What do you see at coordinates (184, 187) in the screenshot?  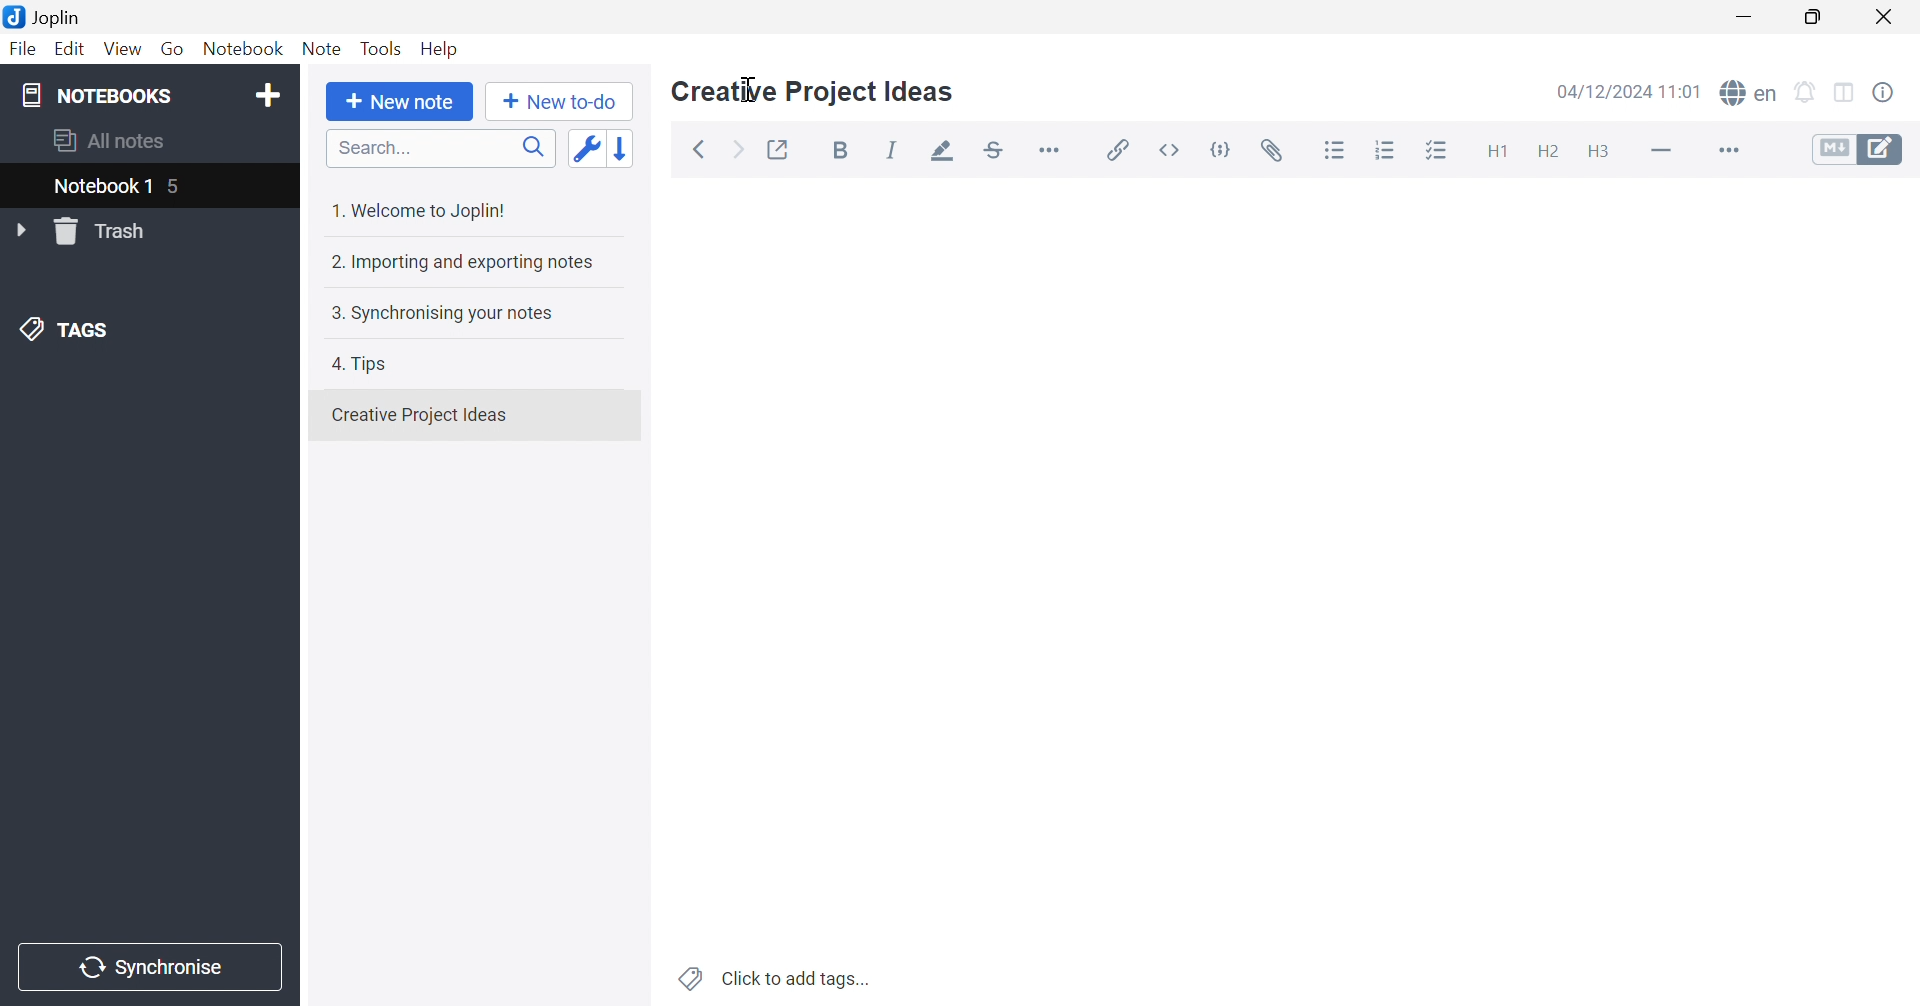 I see `5` at bounding box center [184, 187].